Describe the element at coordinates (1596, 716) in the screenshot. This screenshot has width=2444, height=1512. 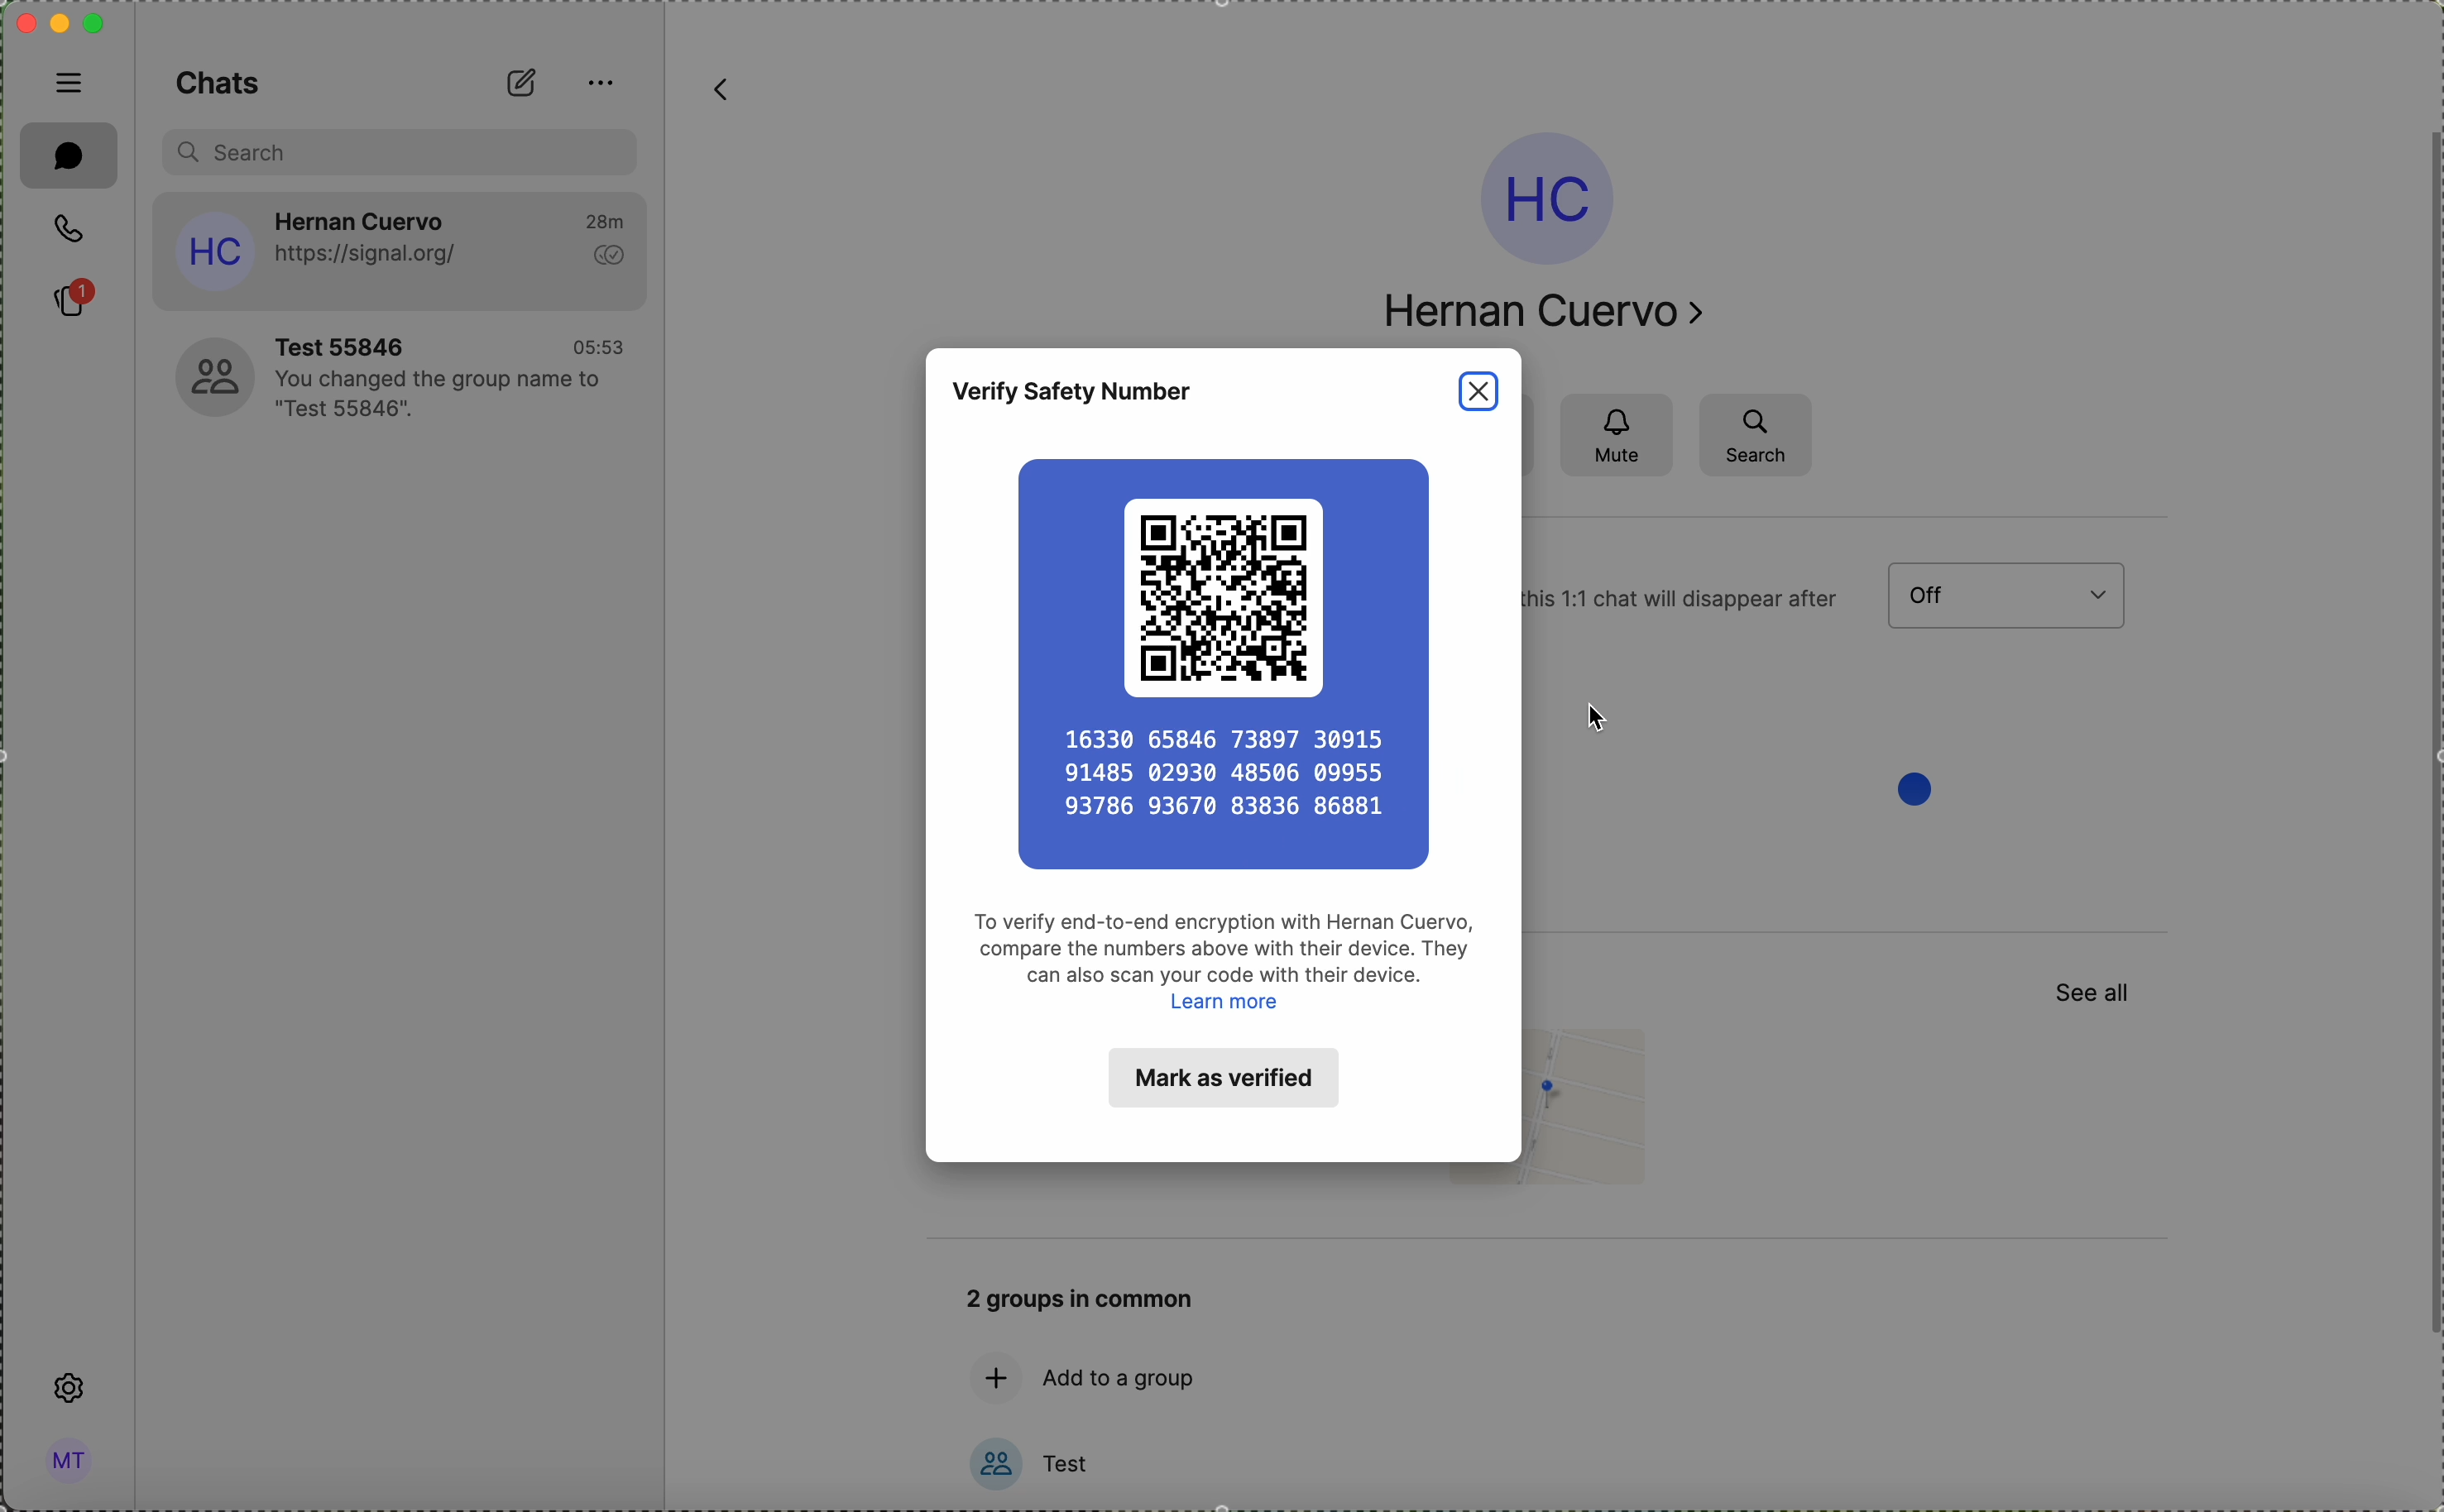
I see `cursor` at that location.